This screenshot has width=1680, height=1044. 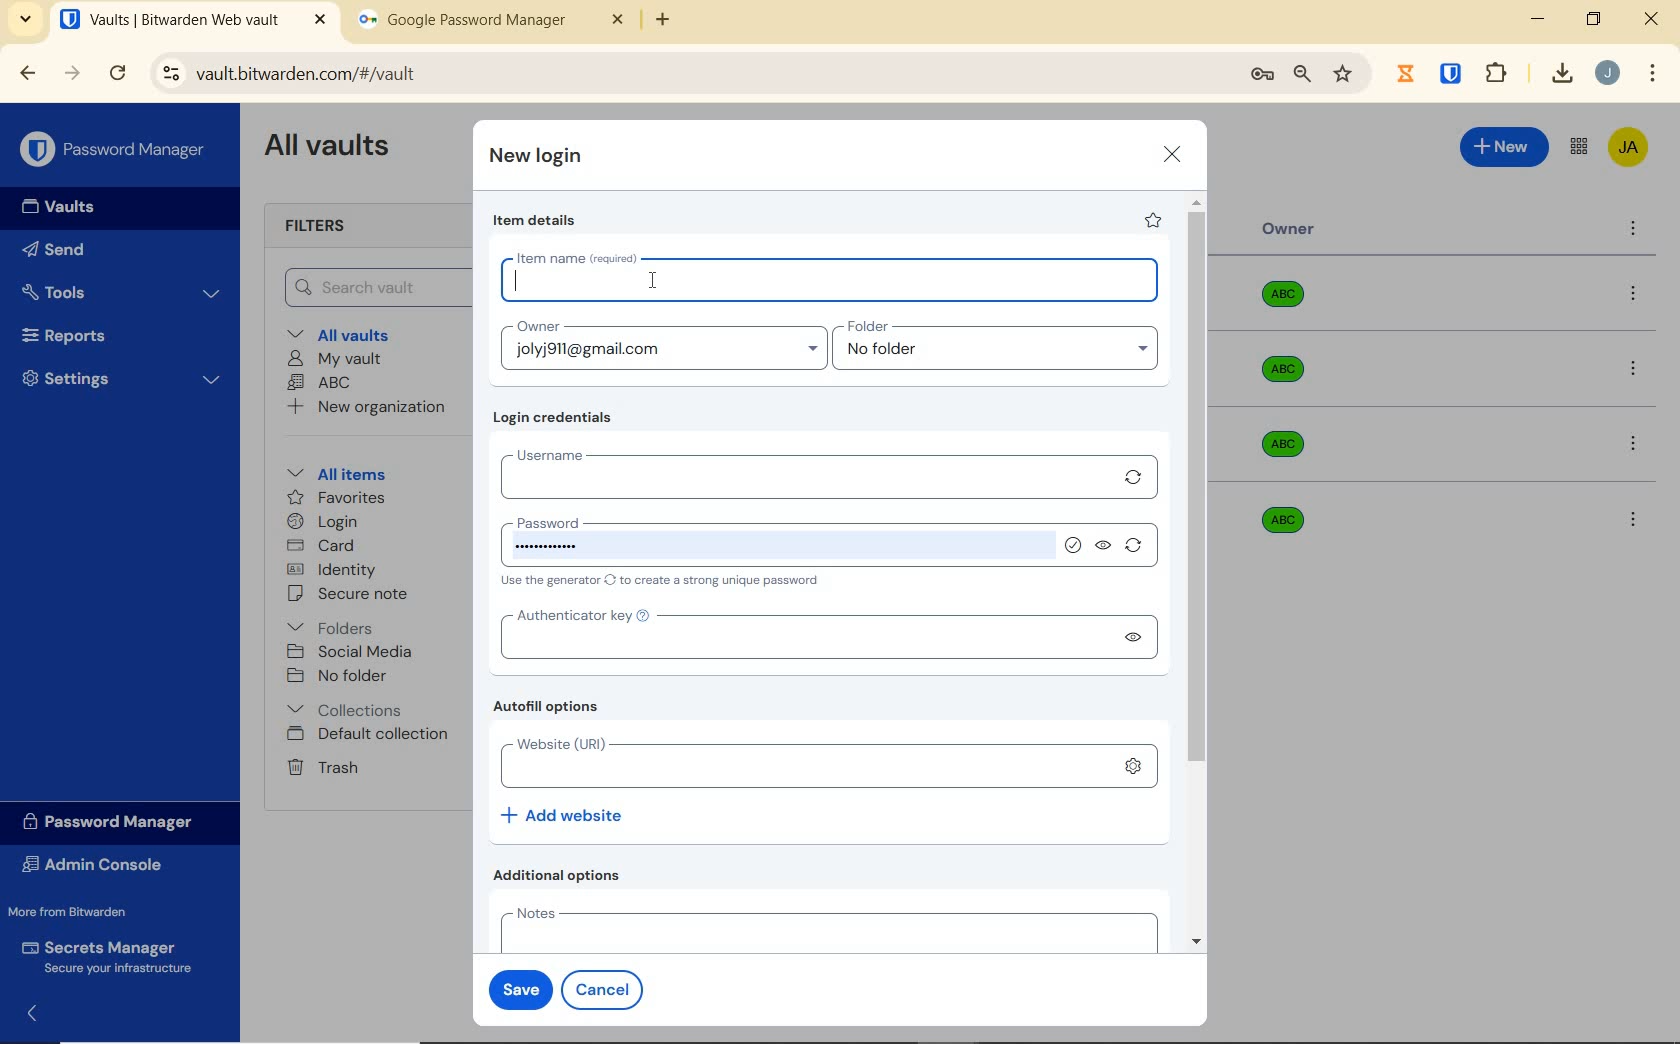 I want to click on Admin Console, so click(x=98, y=867).